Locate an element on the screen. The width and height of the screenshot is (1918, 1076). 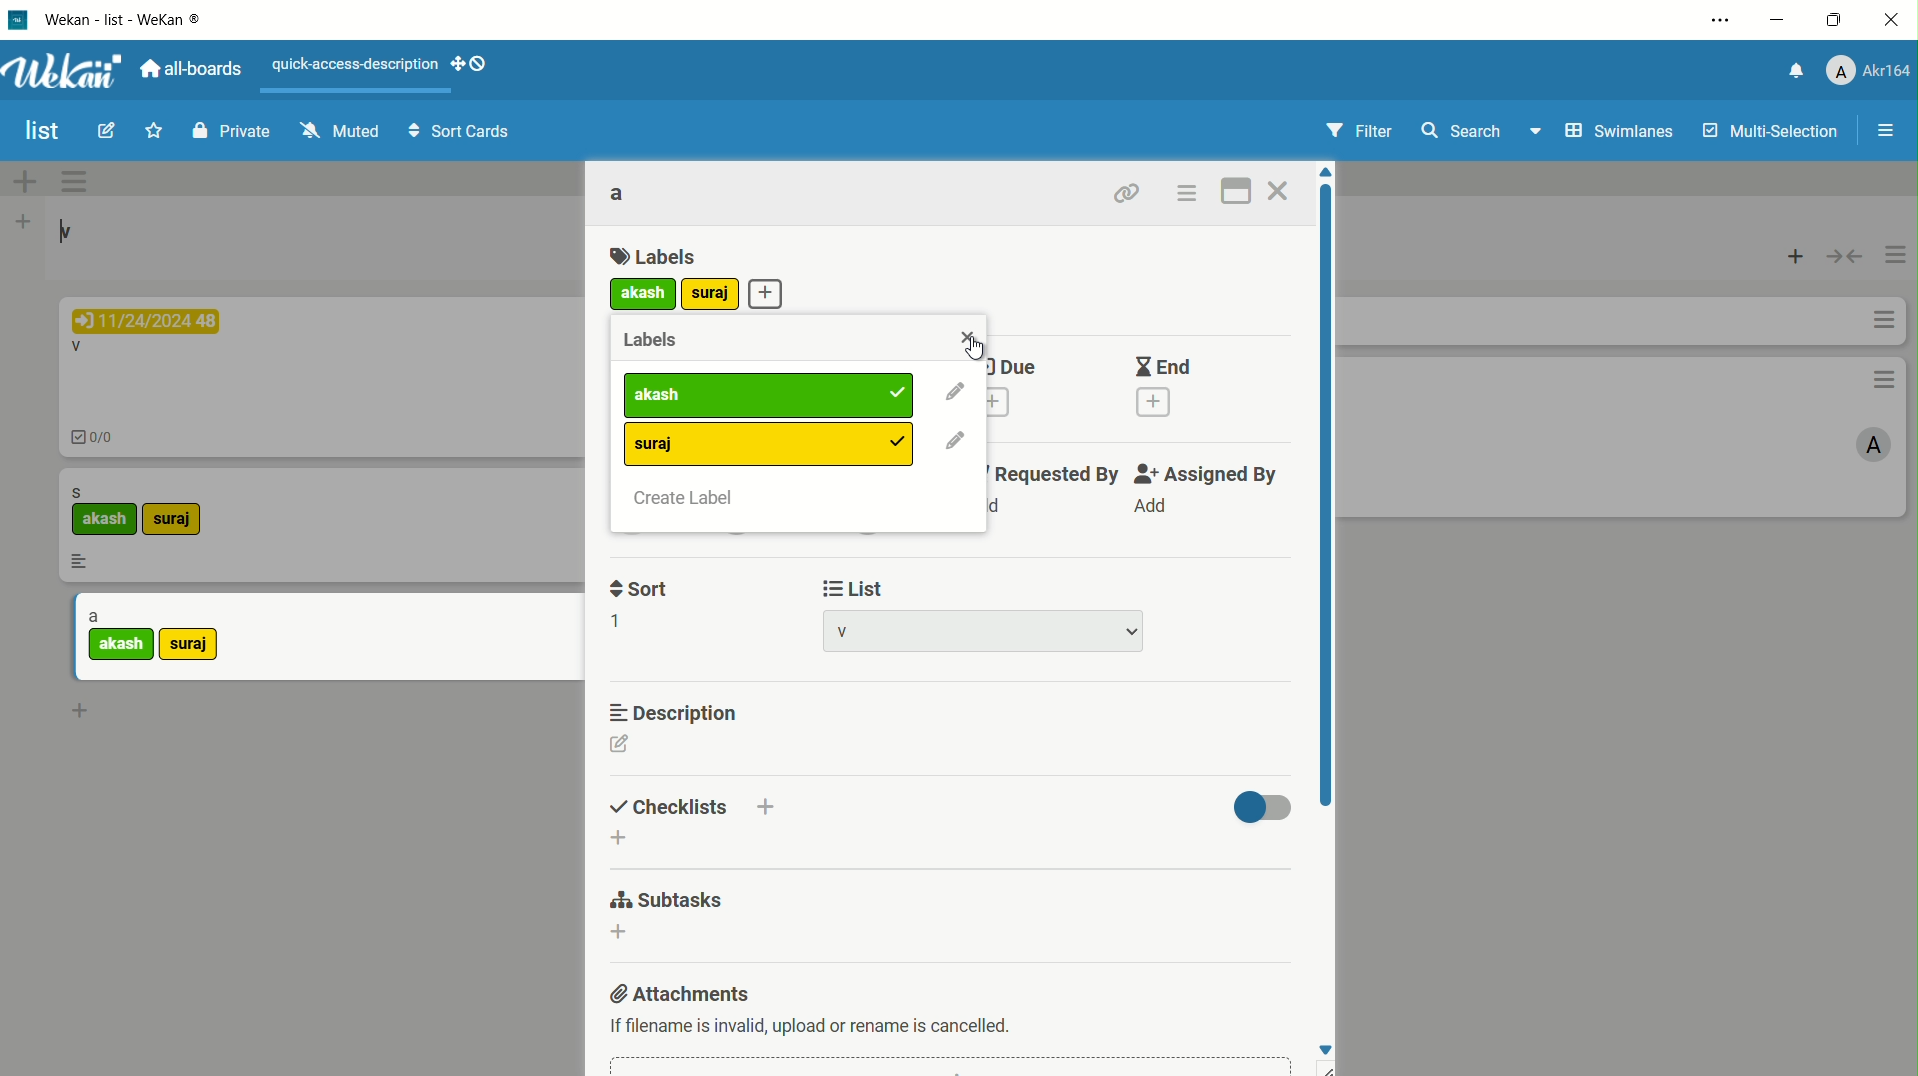
list name is located at coordinates (842, 628).